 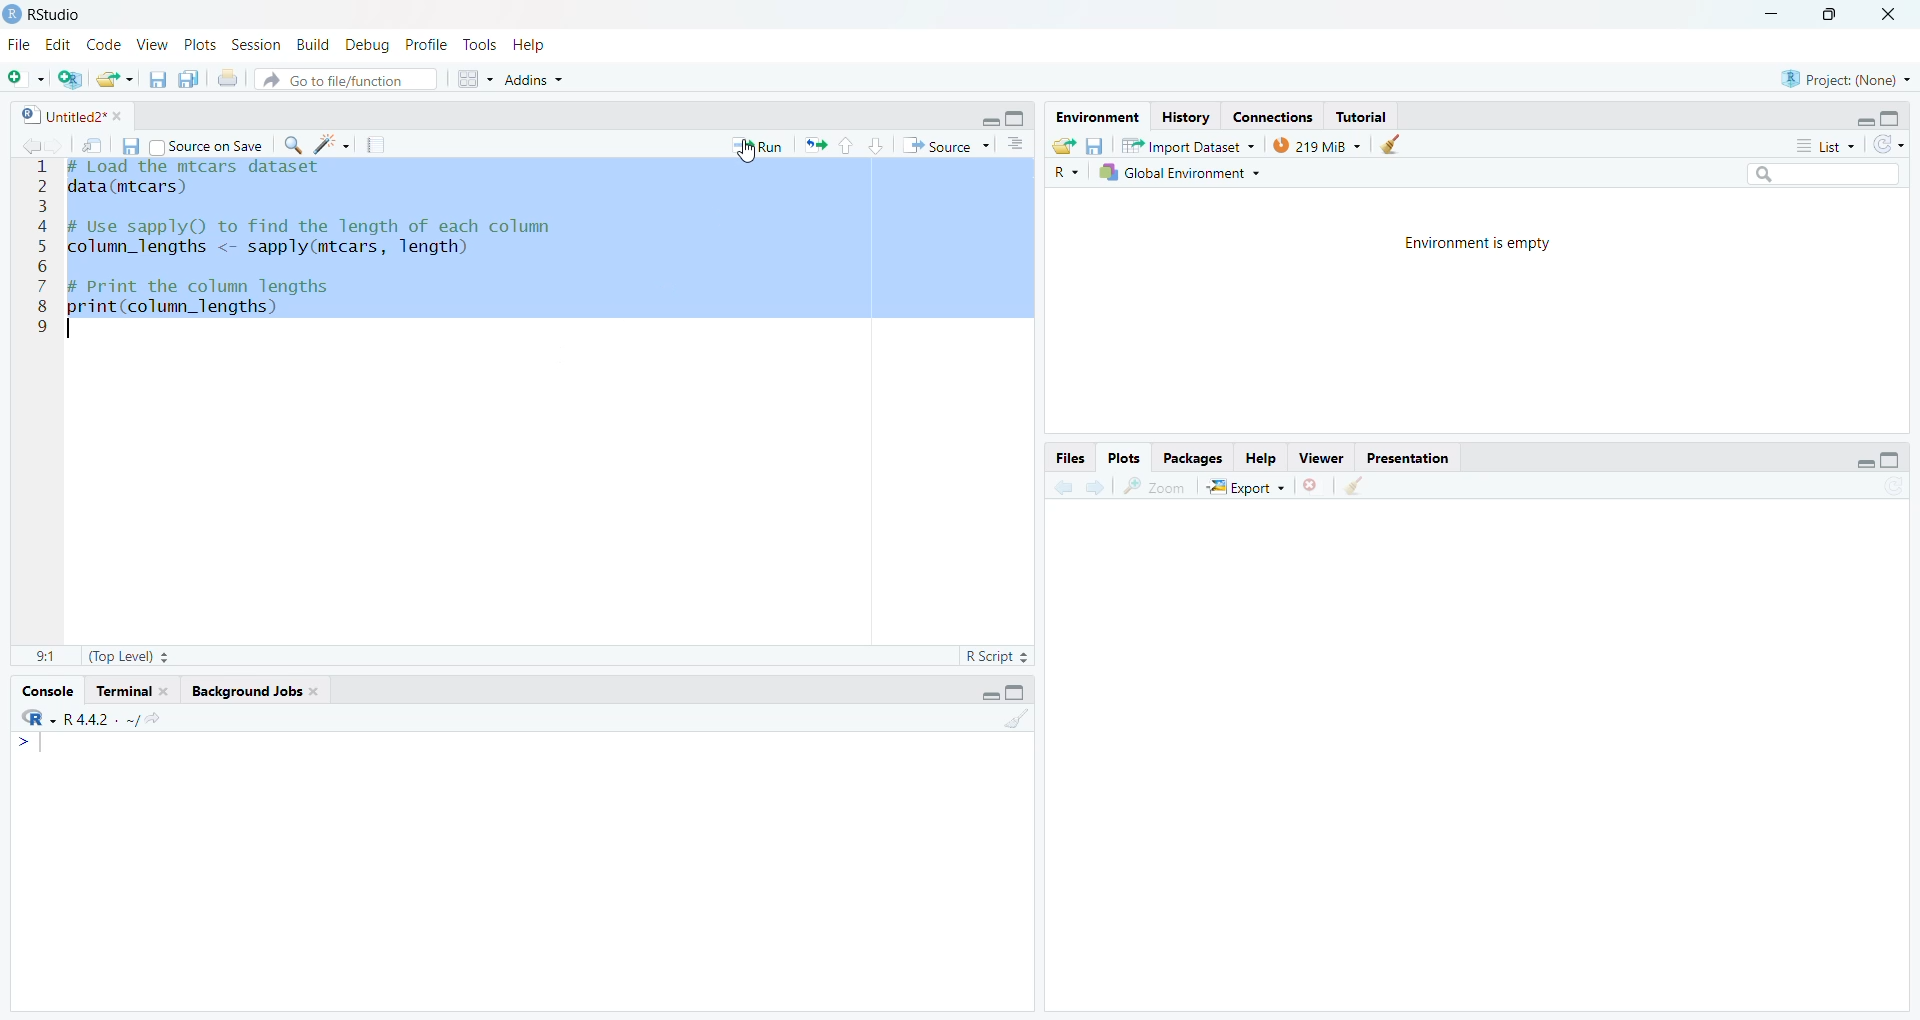 I want to click on Build, so click(x=314, y=45).